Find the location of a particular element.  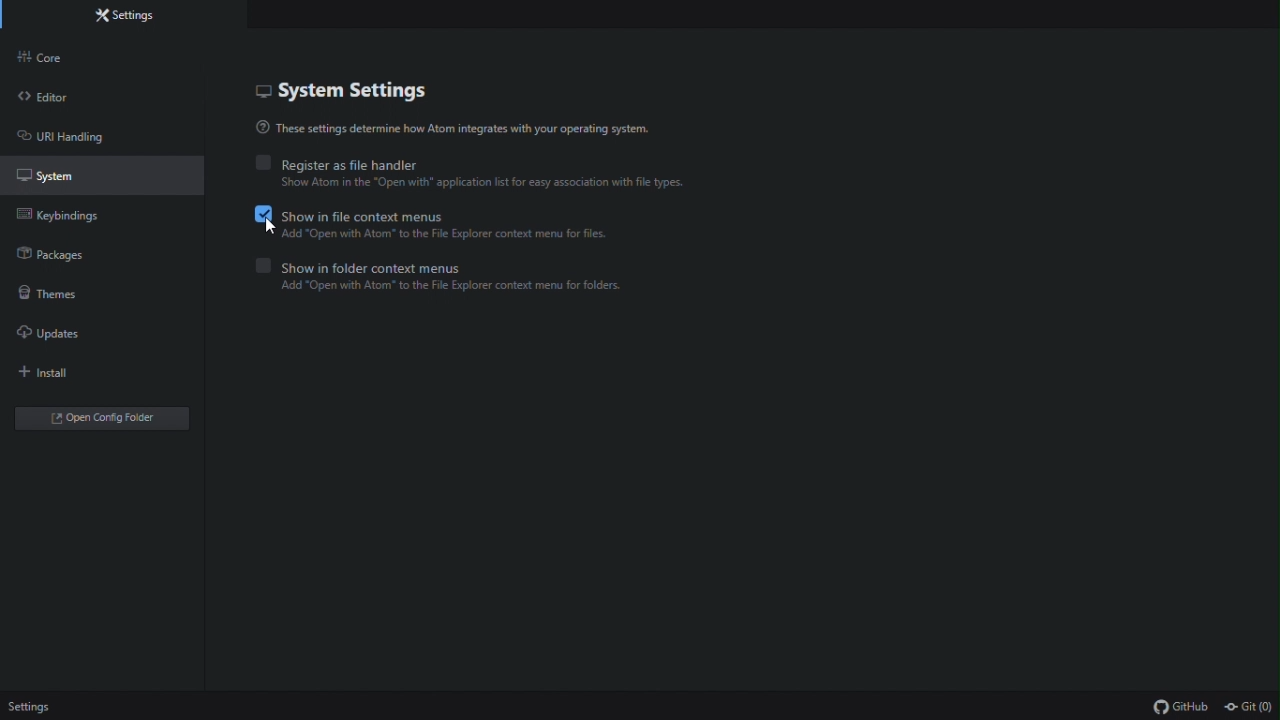

git is located at coordinates (1250, 707).